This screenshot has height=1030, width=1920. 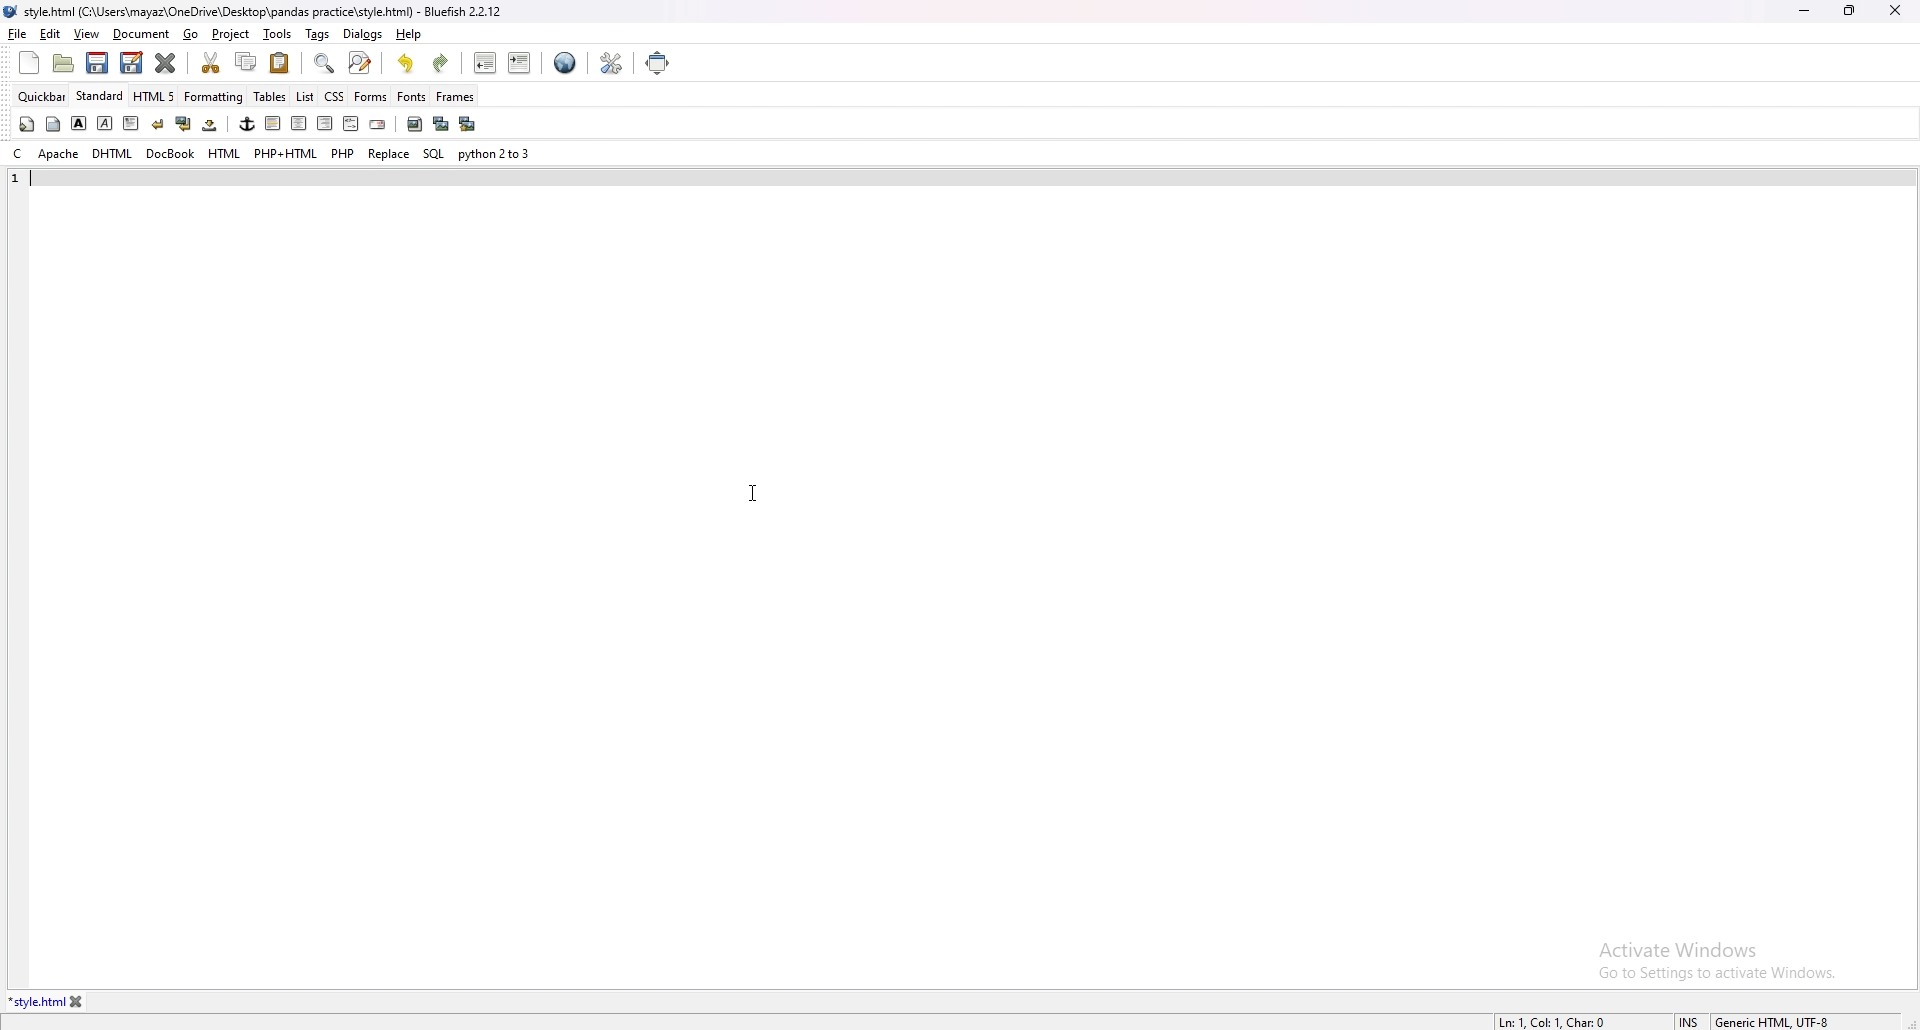 What do you see at coordinates (377, 125) in the screenshot?
I see `email` at bounding box center [377, 125].